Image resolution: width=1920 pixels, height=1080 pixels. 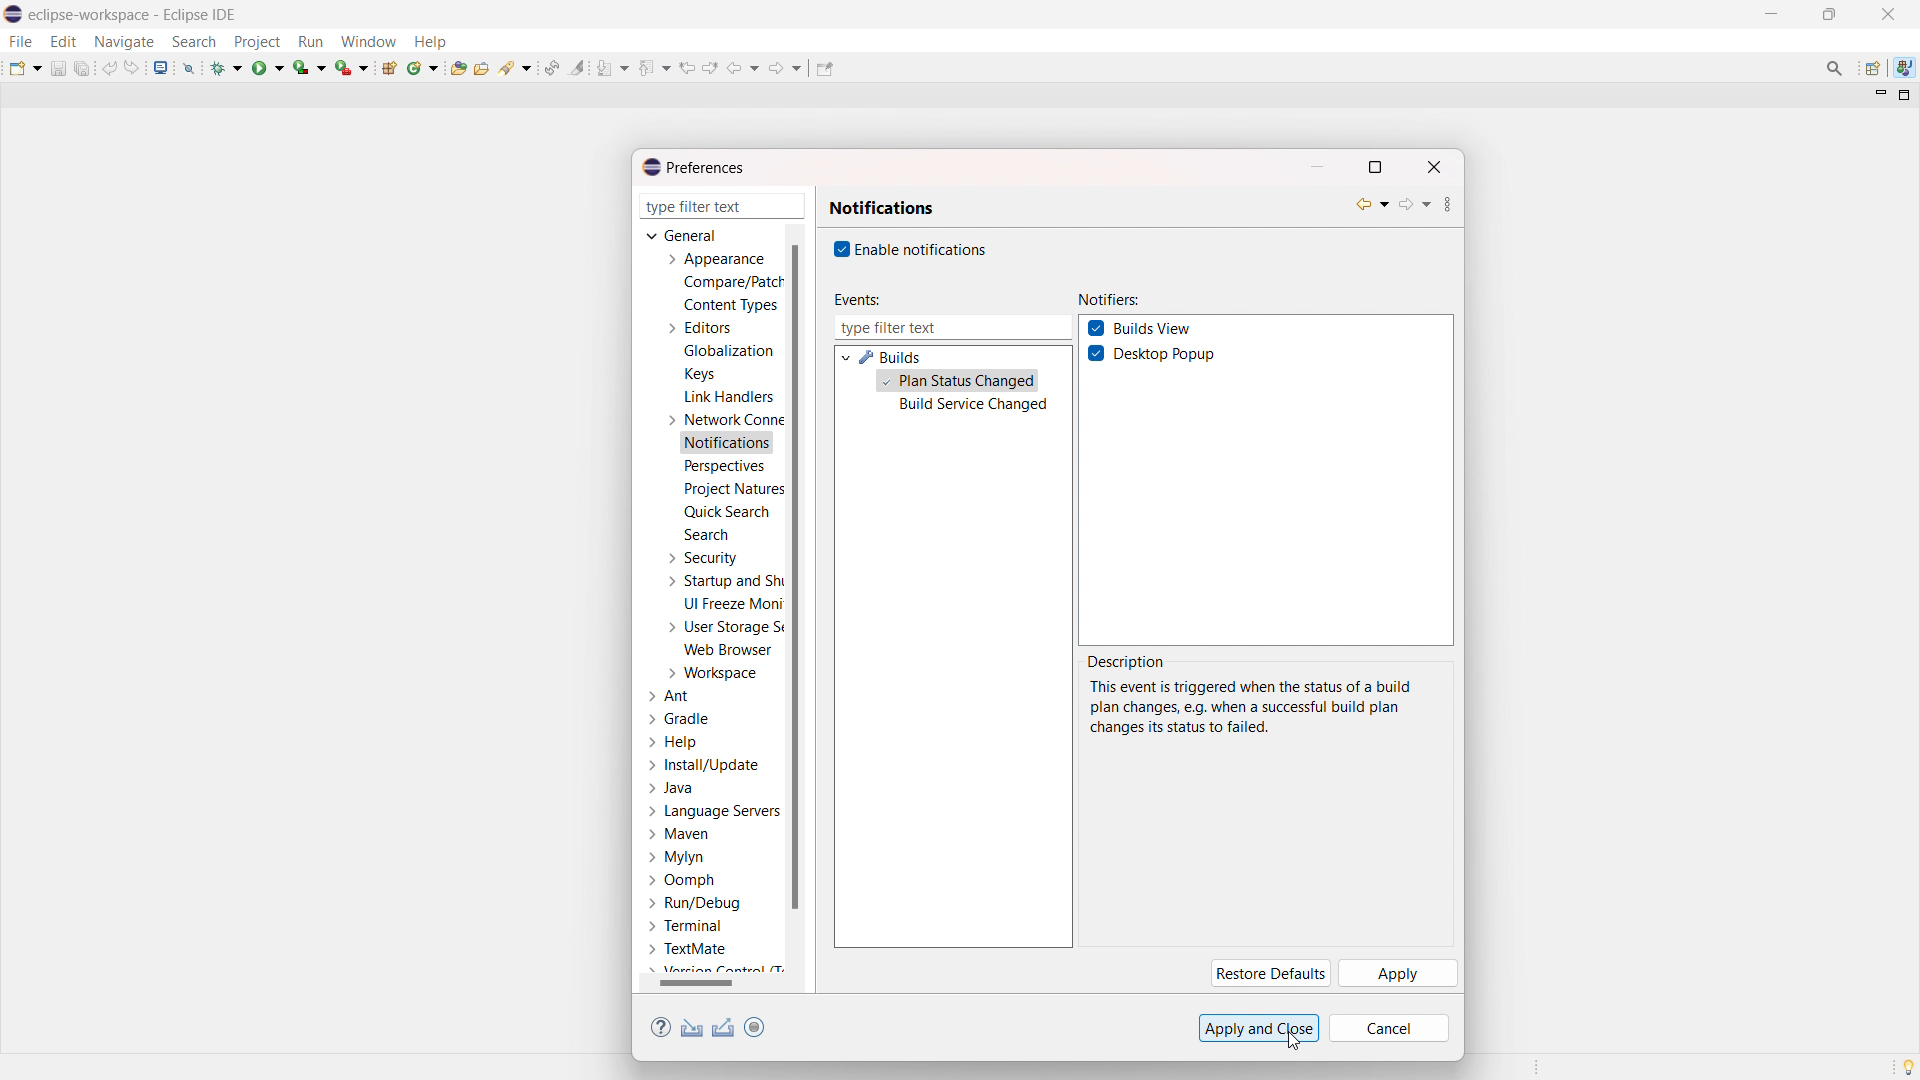 I want to click on java, so click(x=1905, y=68).